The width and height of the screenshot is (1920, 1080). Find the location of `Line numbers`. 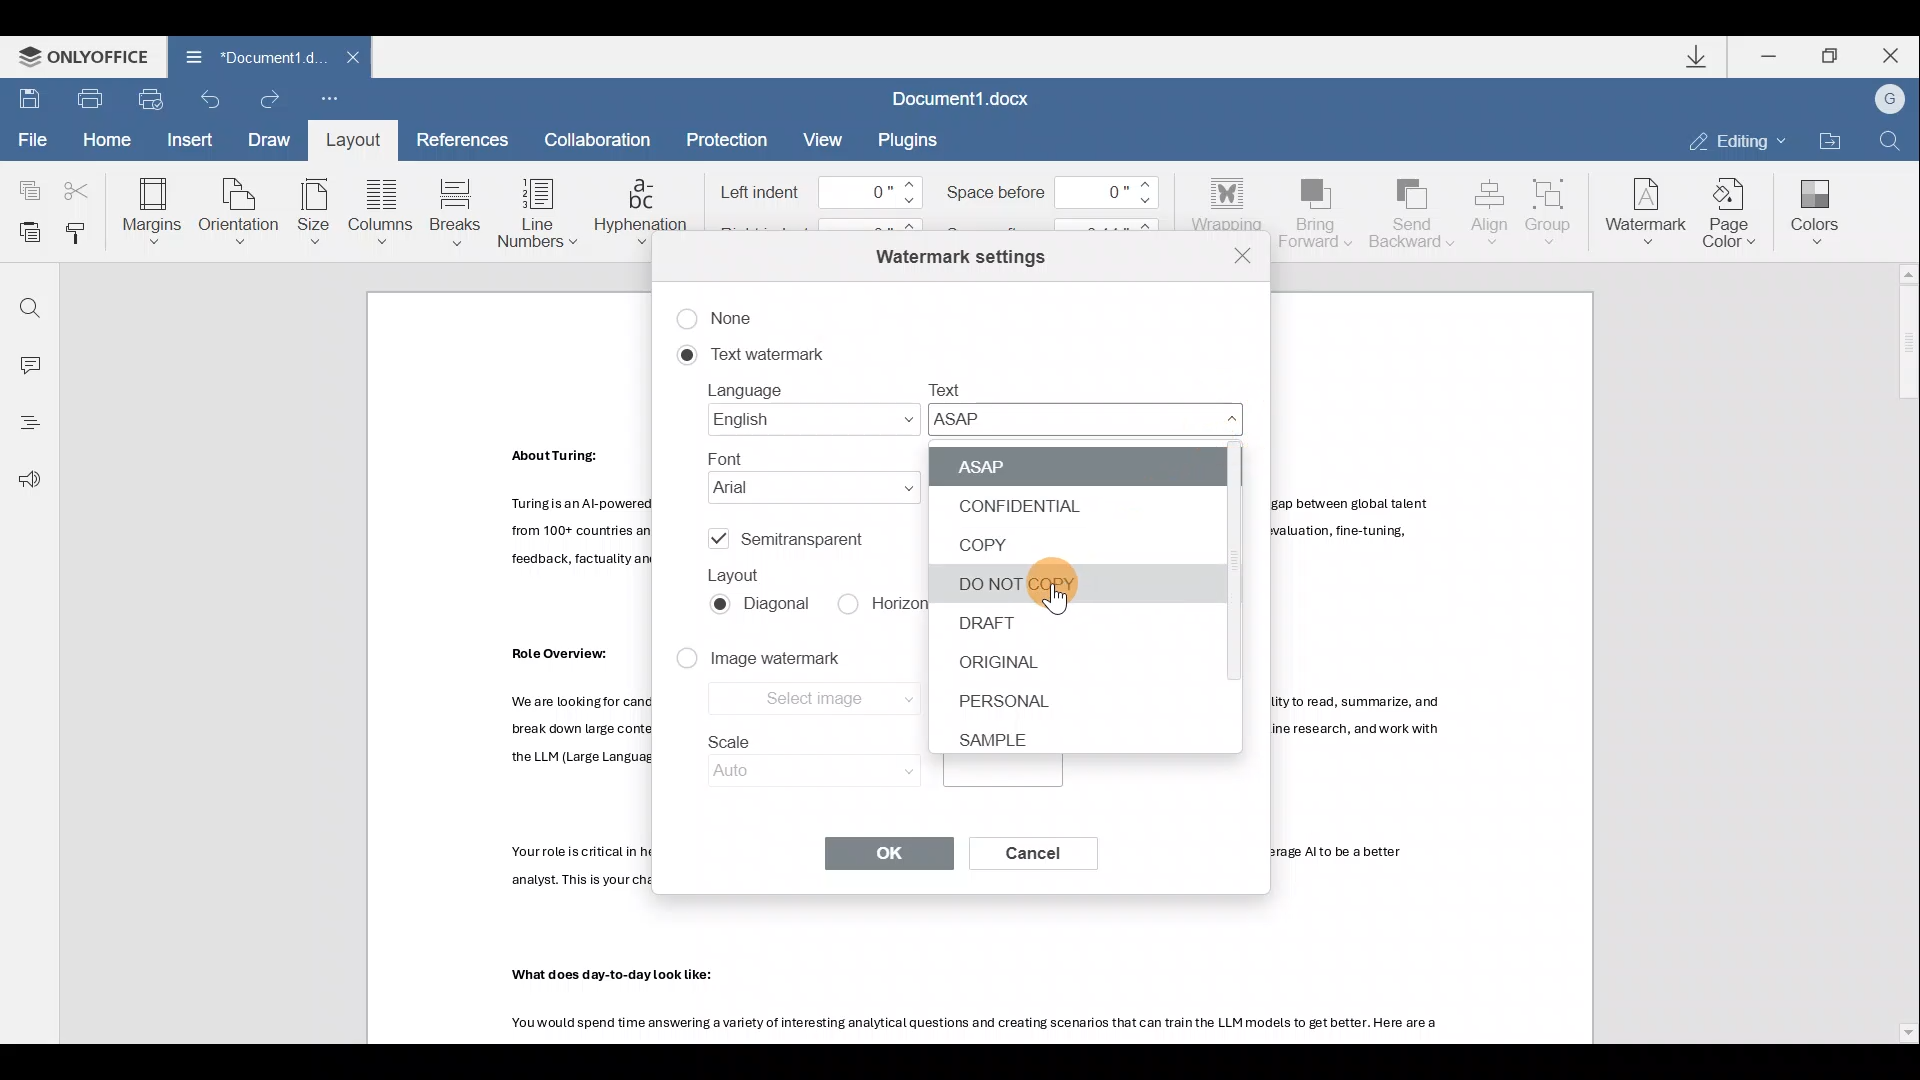

Line numbers is located at coordinates (534, 212).